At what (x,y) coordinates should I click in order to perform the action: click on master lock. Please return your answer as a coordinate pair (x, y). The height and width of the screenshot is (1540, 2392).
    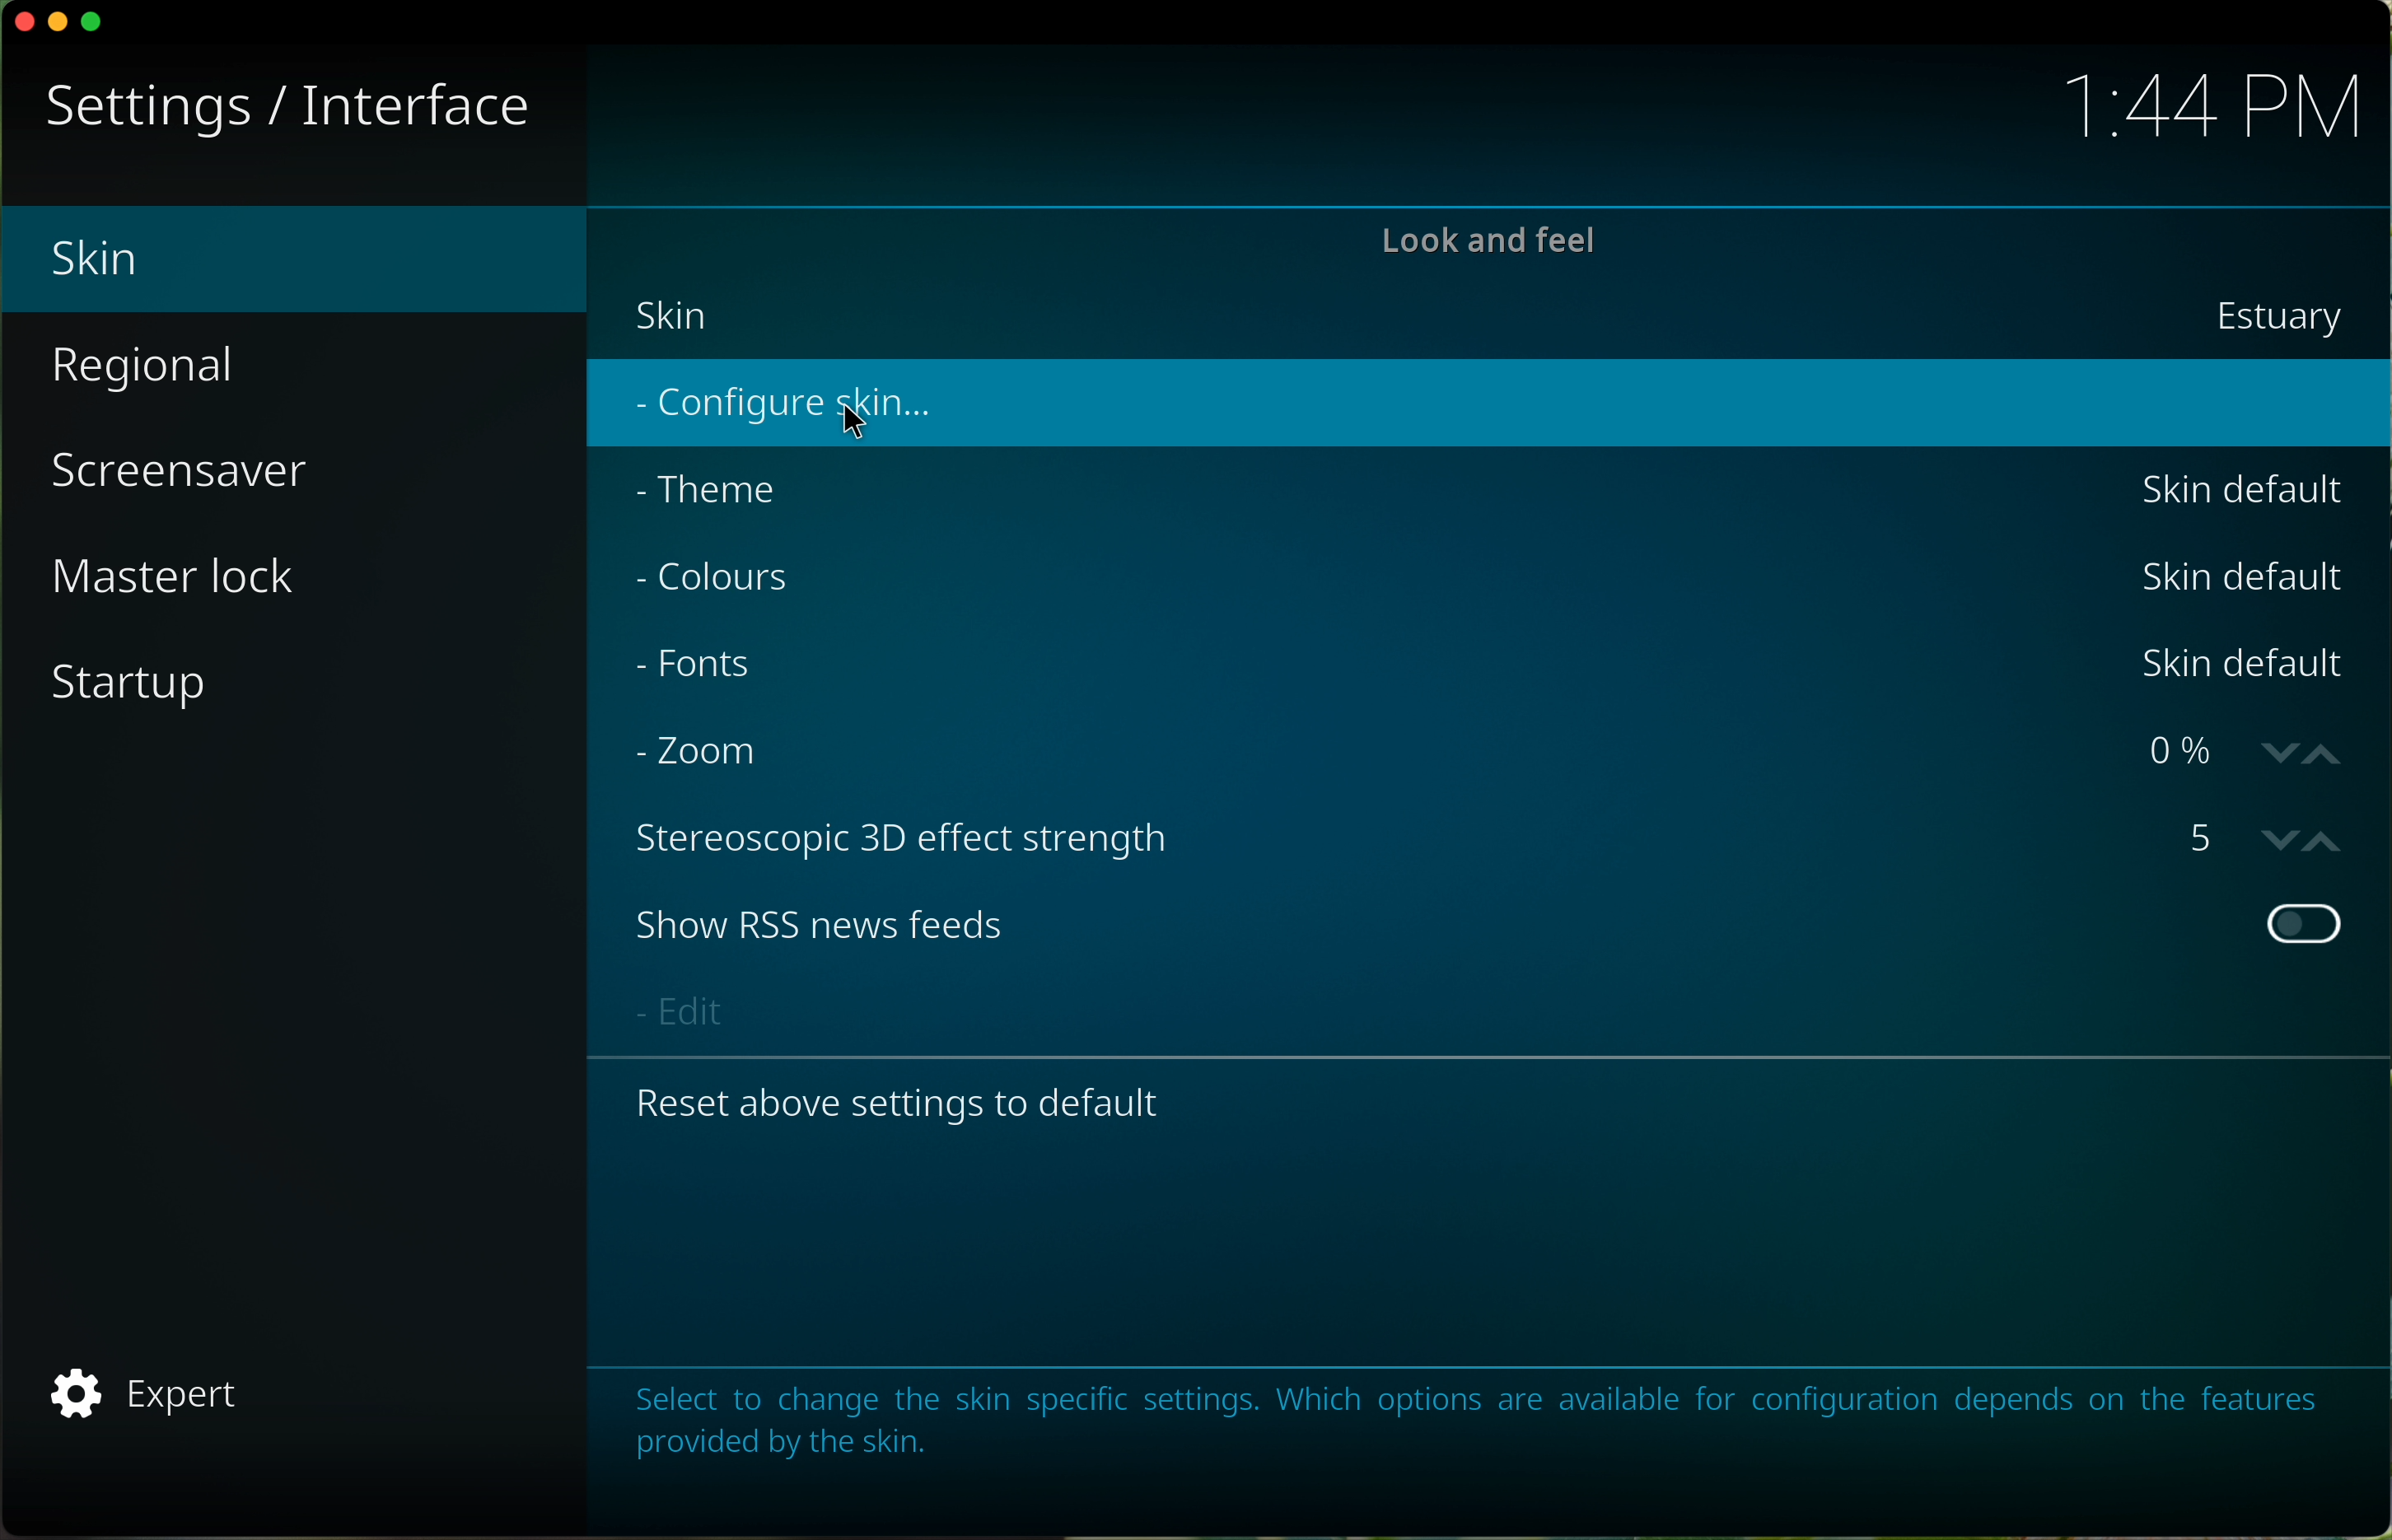
    Looking at the image, I should click on (185, 579).